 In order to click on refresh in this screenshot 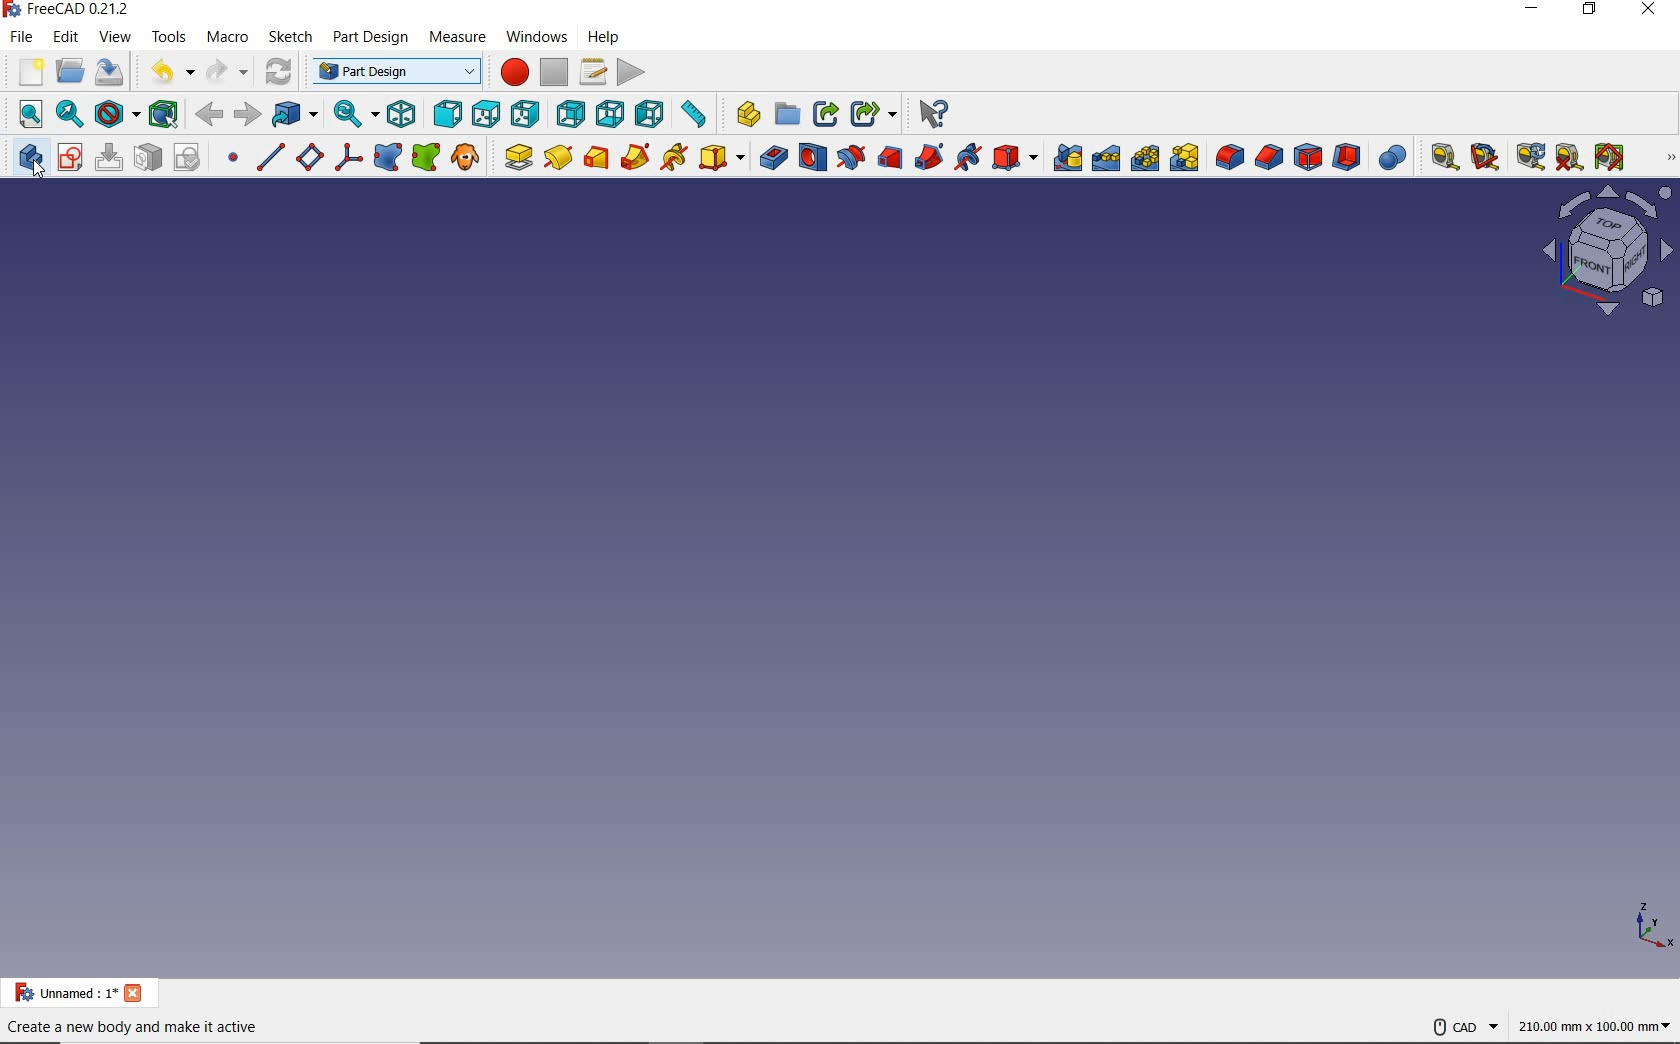, I will do `click(275, 73)`.